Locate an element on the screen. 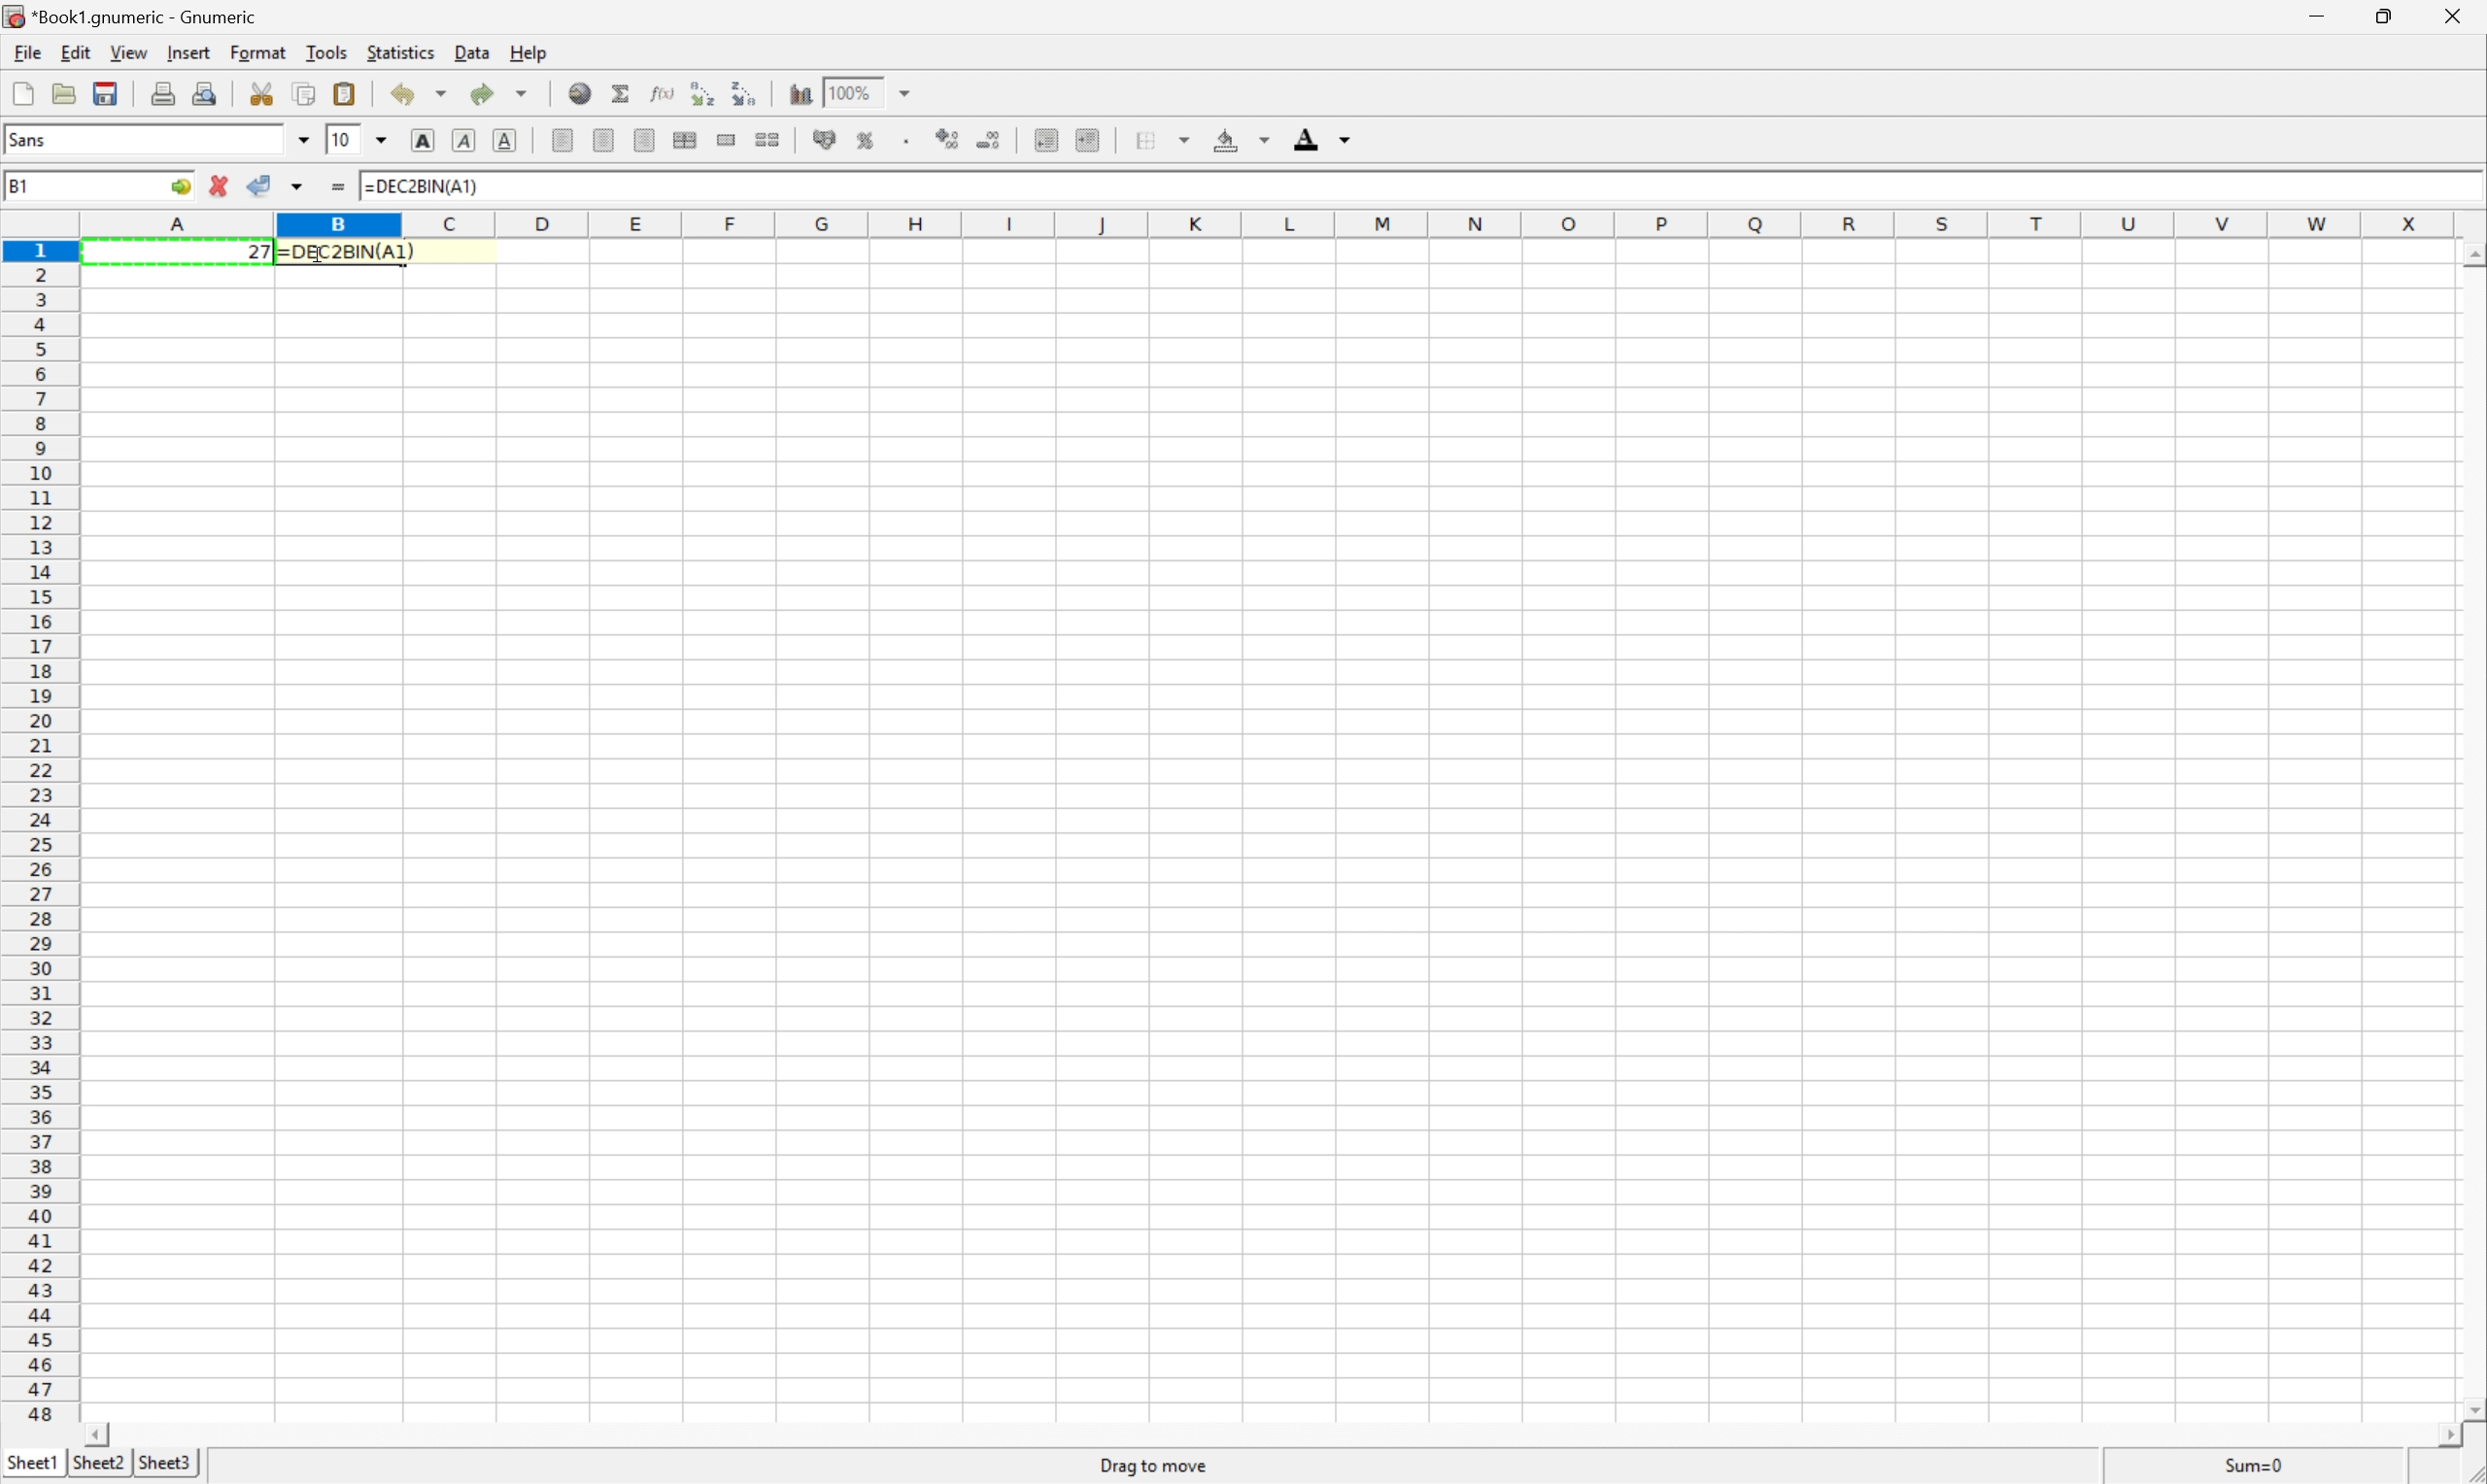 This screenshot has height=1484, width=2487. Scroll Left is located at coordinates (92, 1433).